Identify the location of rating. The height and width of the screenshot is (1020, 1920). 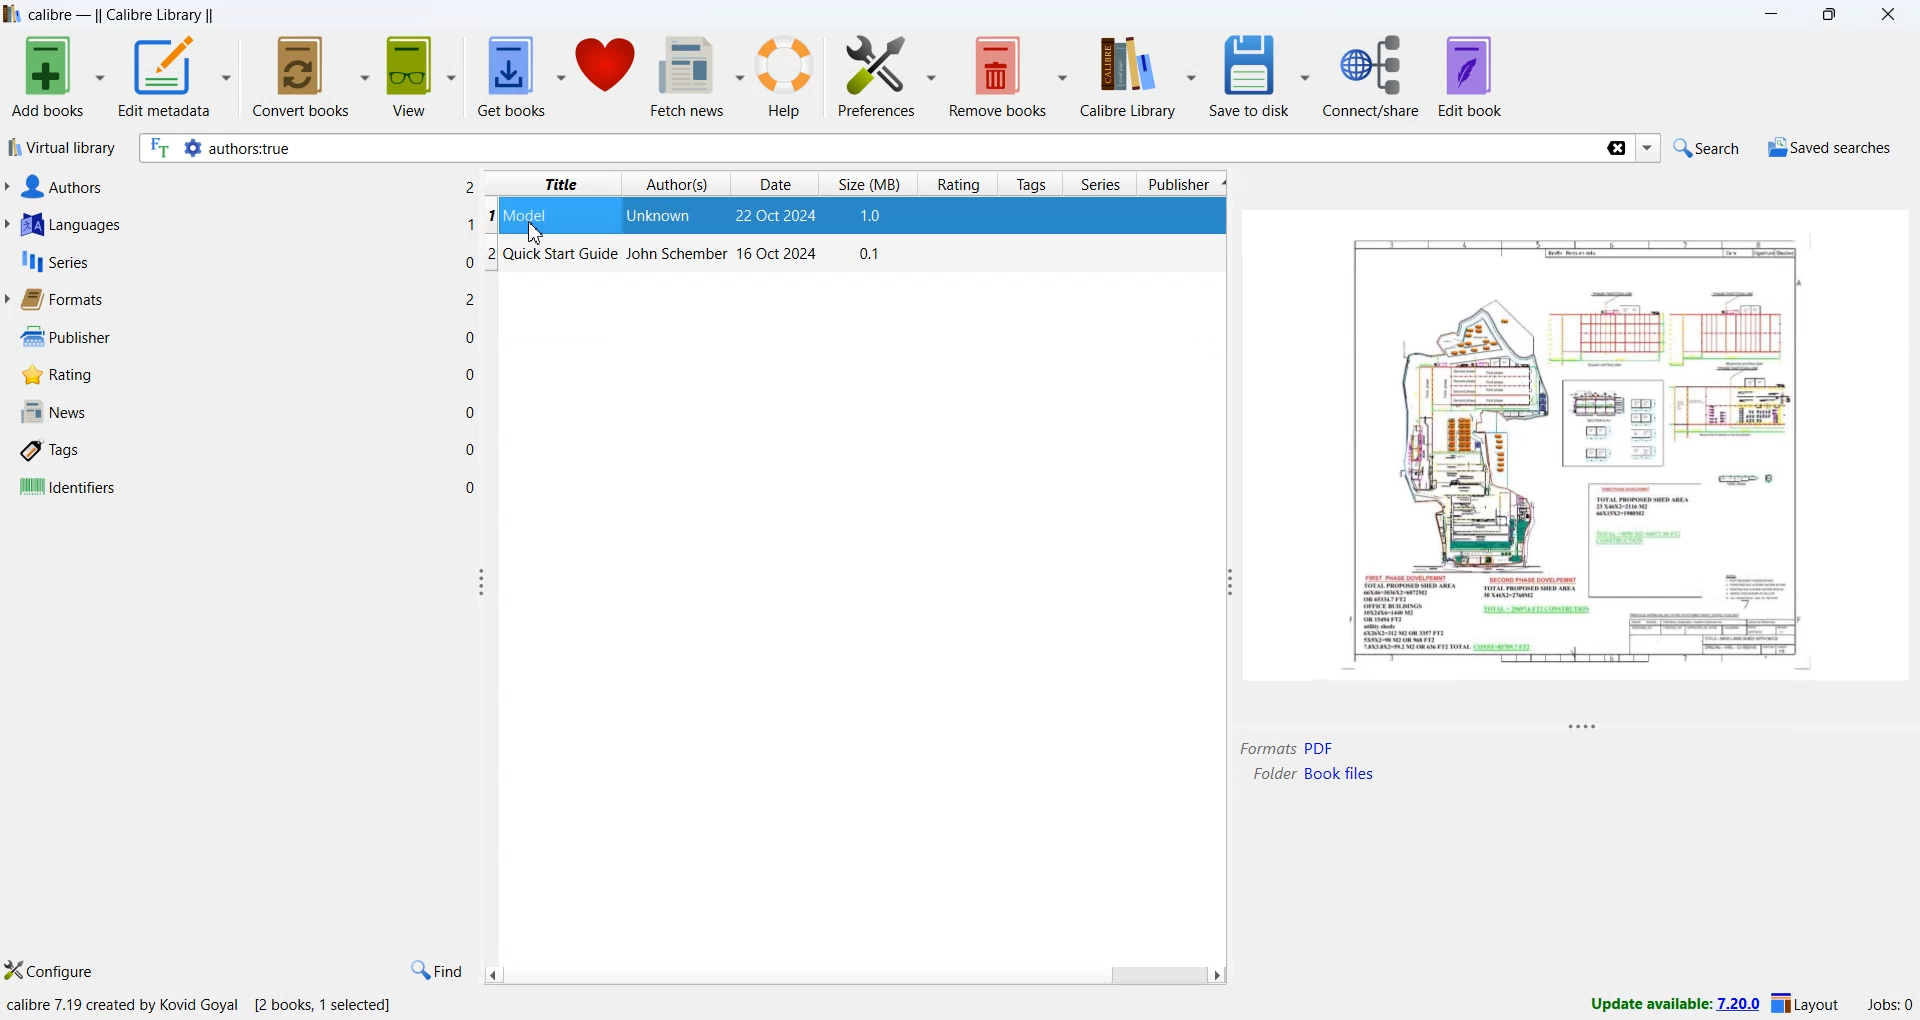
(958, 185).